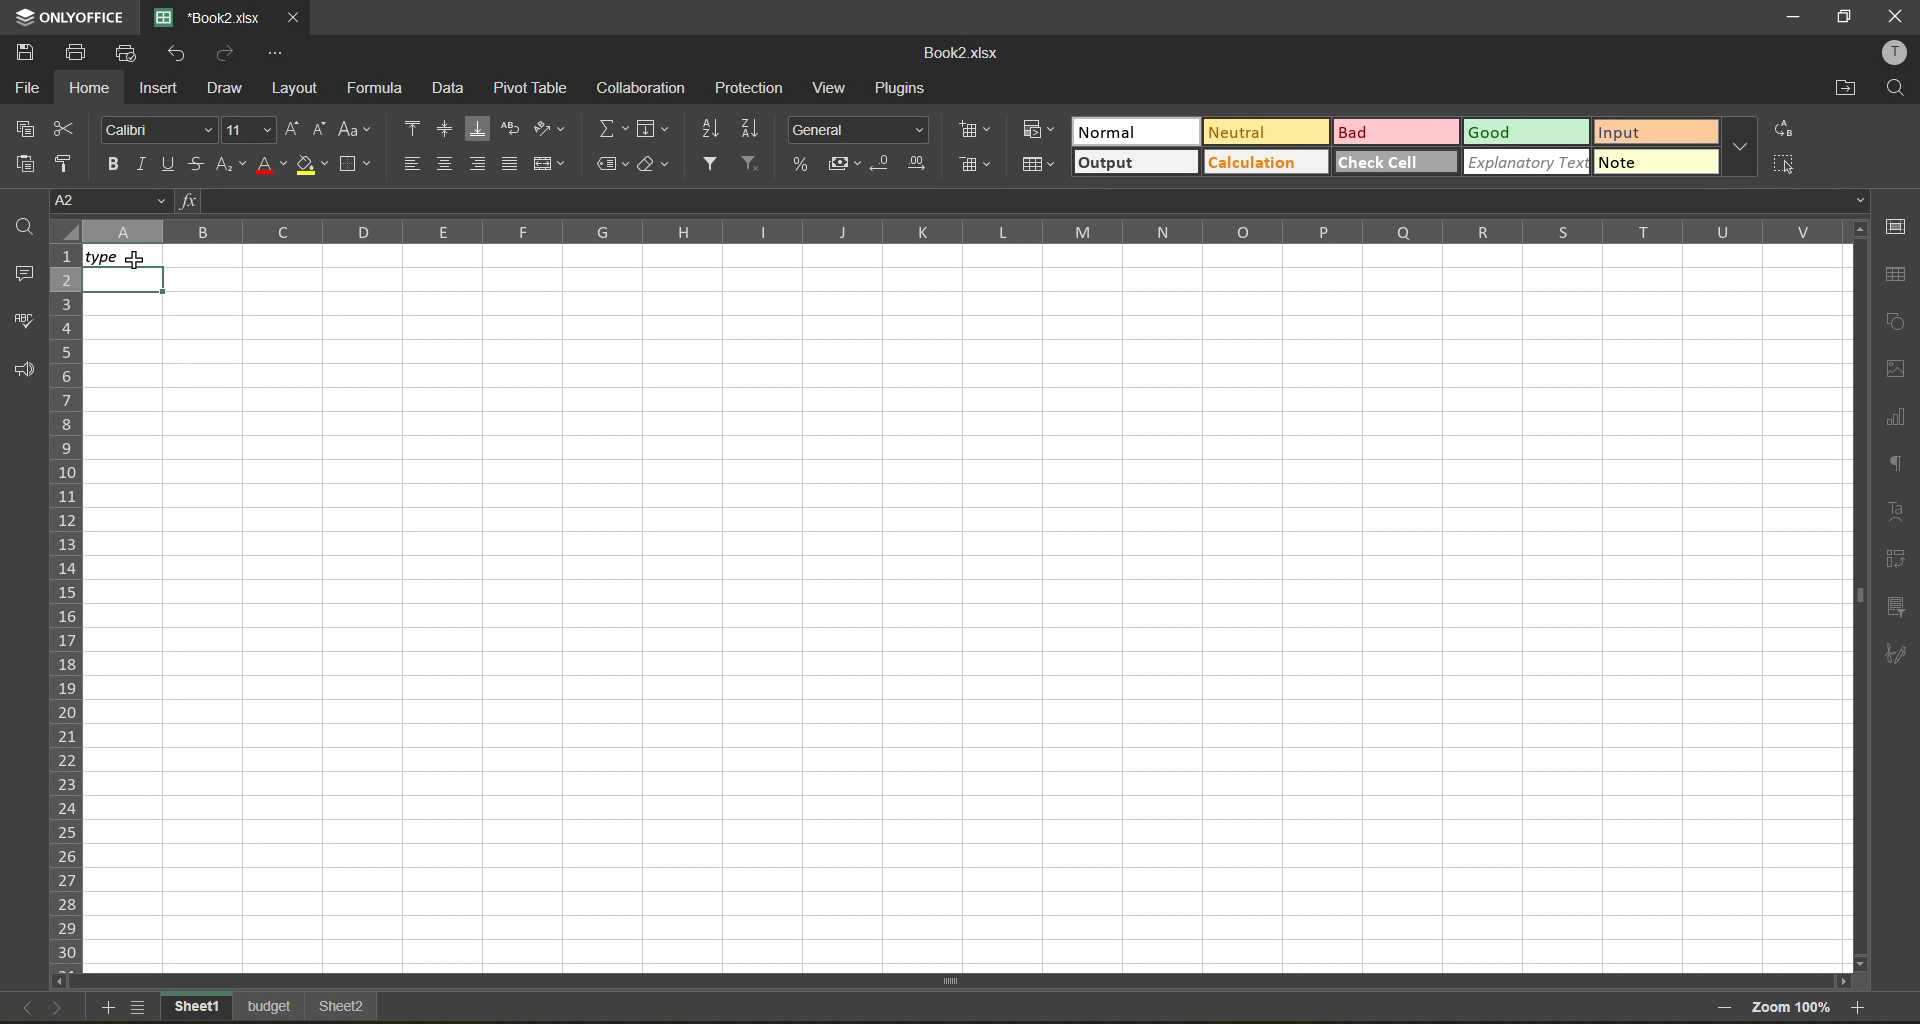 The height and width of the screenshot is (1024, 1920). I want to click on named ranges, so click(614, 165).